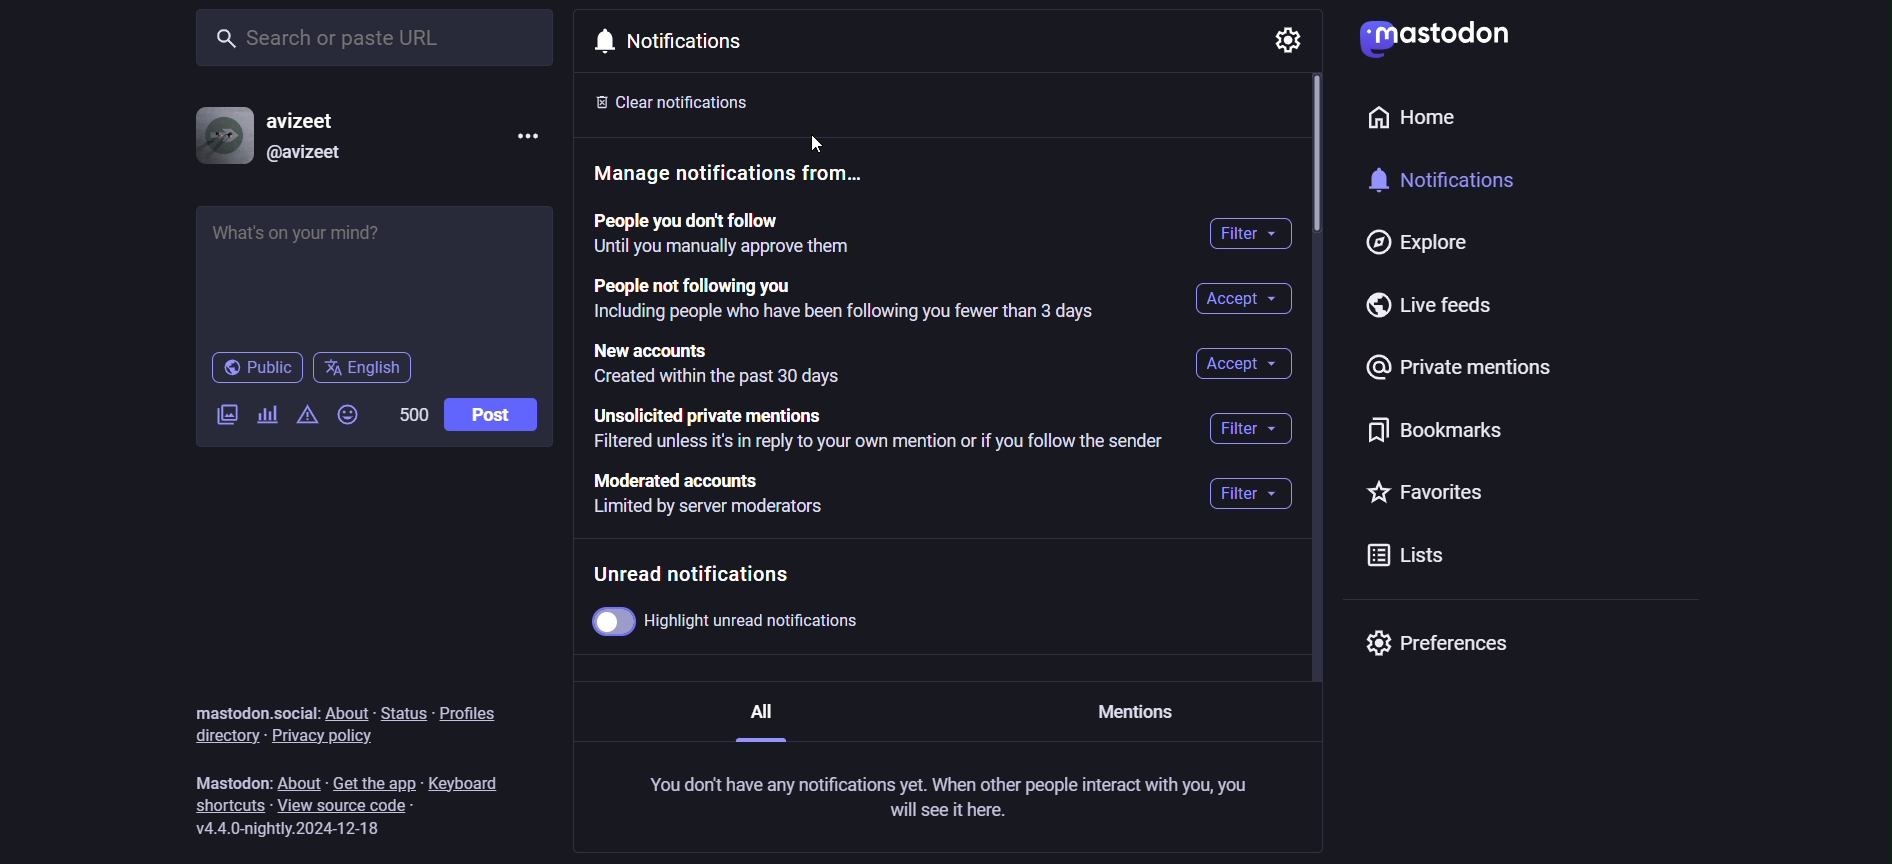  Describe the element at coordinates (373, 781) in the screenshot. I see `get the app` at that location.